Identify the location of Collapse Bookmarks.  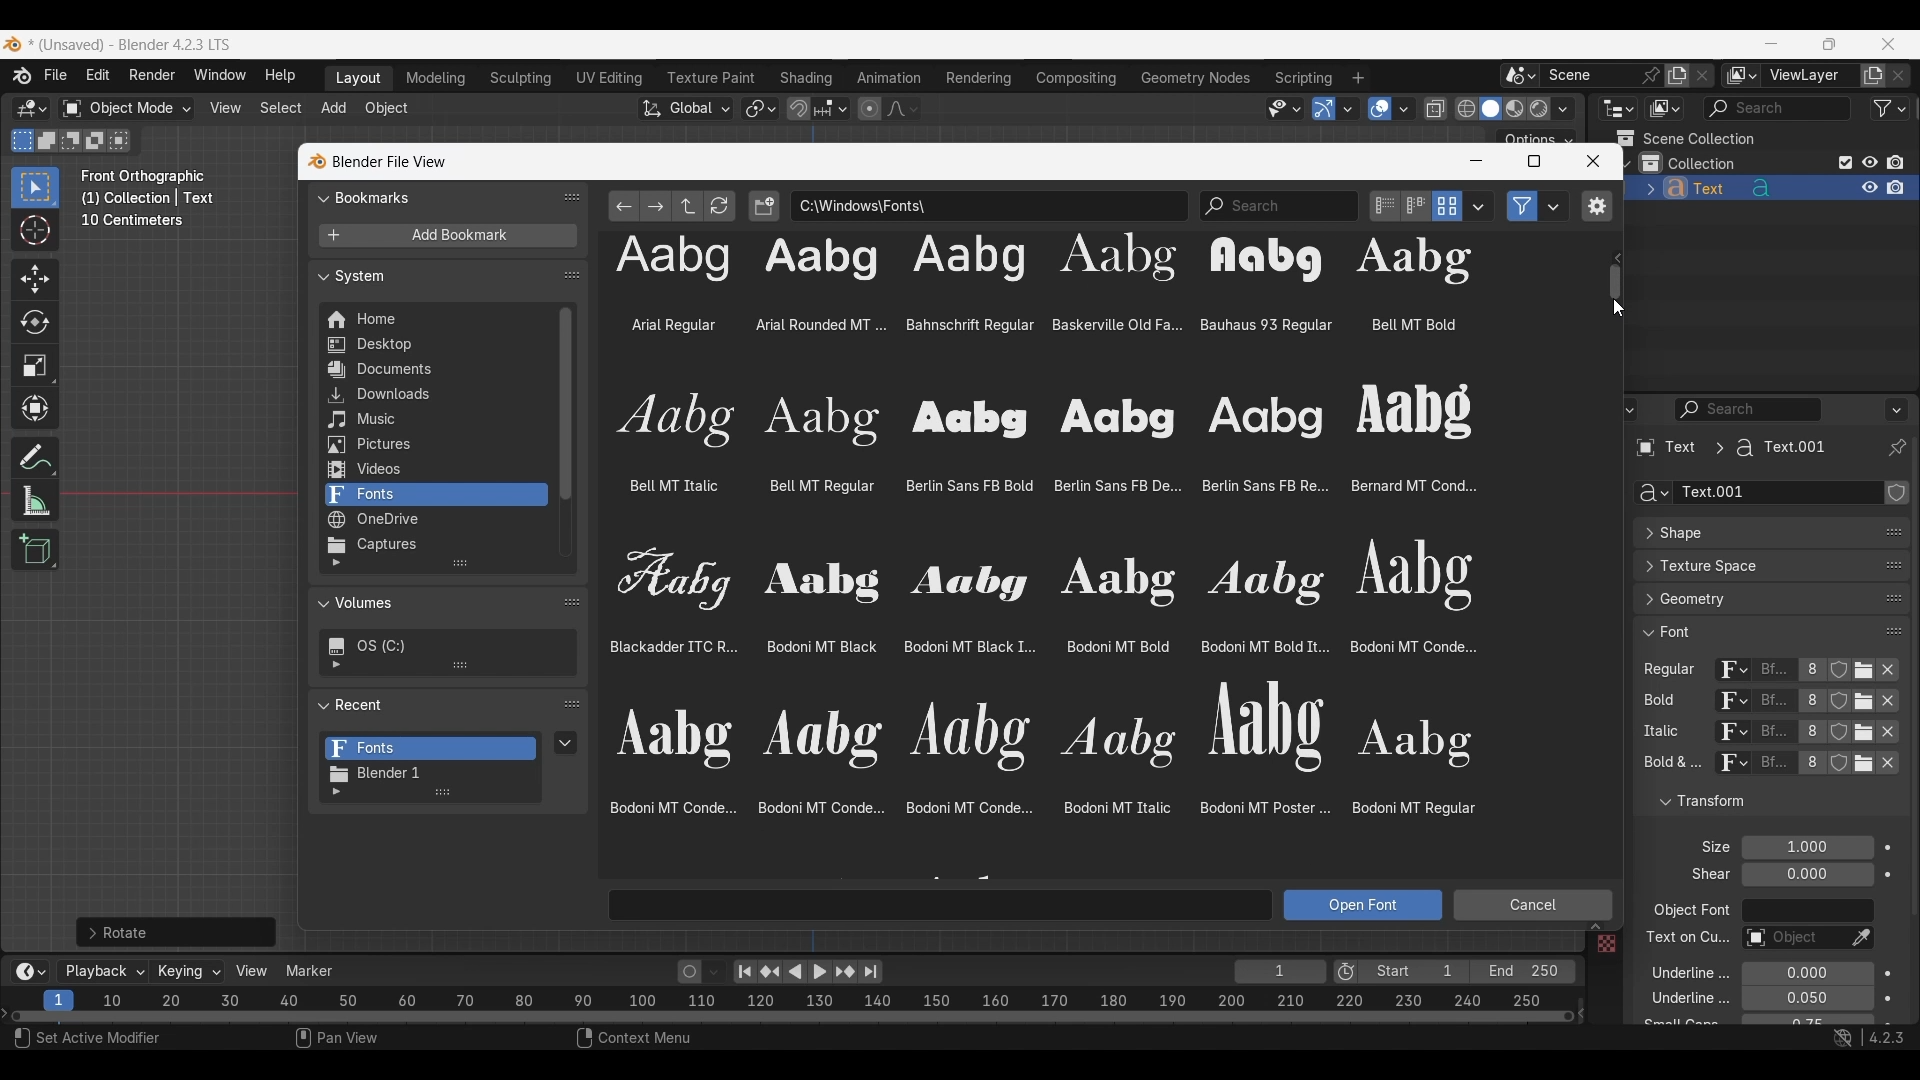
(434, 196).